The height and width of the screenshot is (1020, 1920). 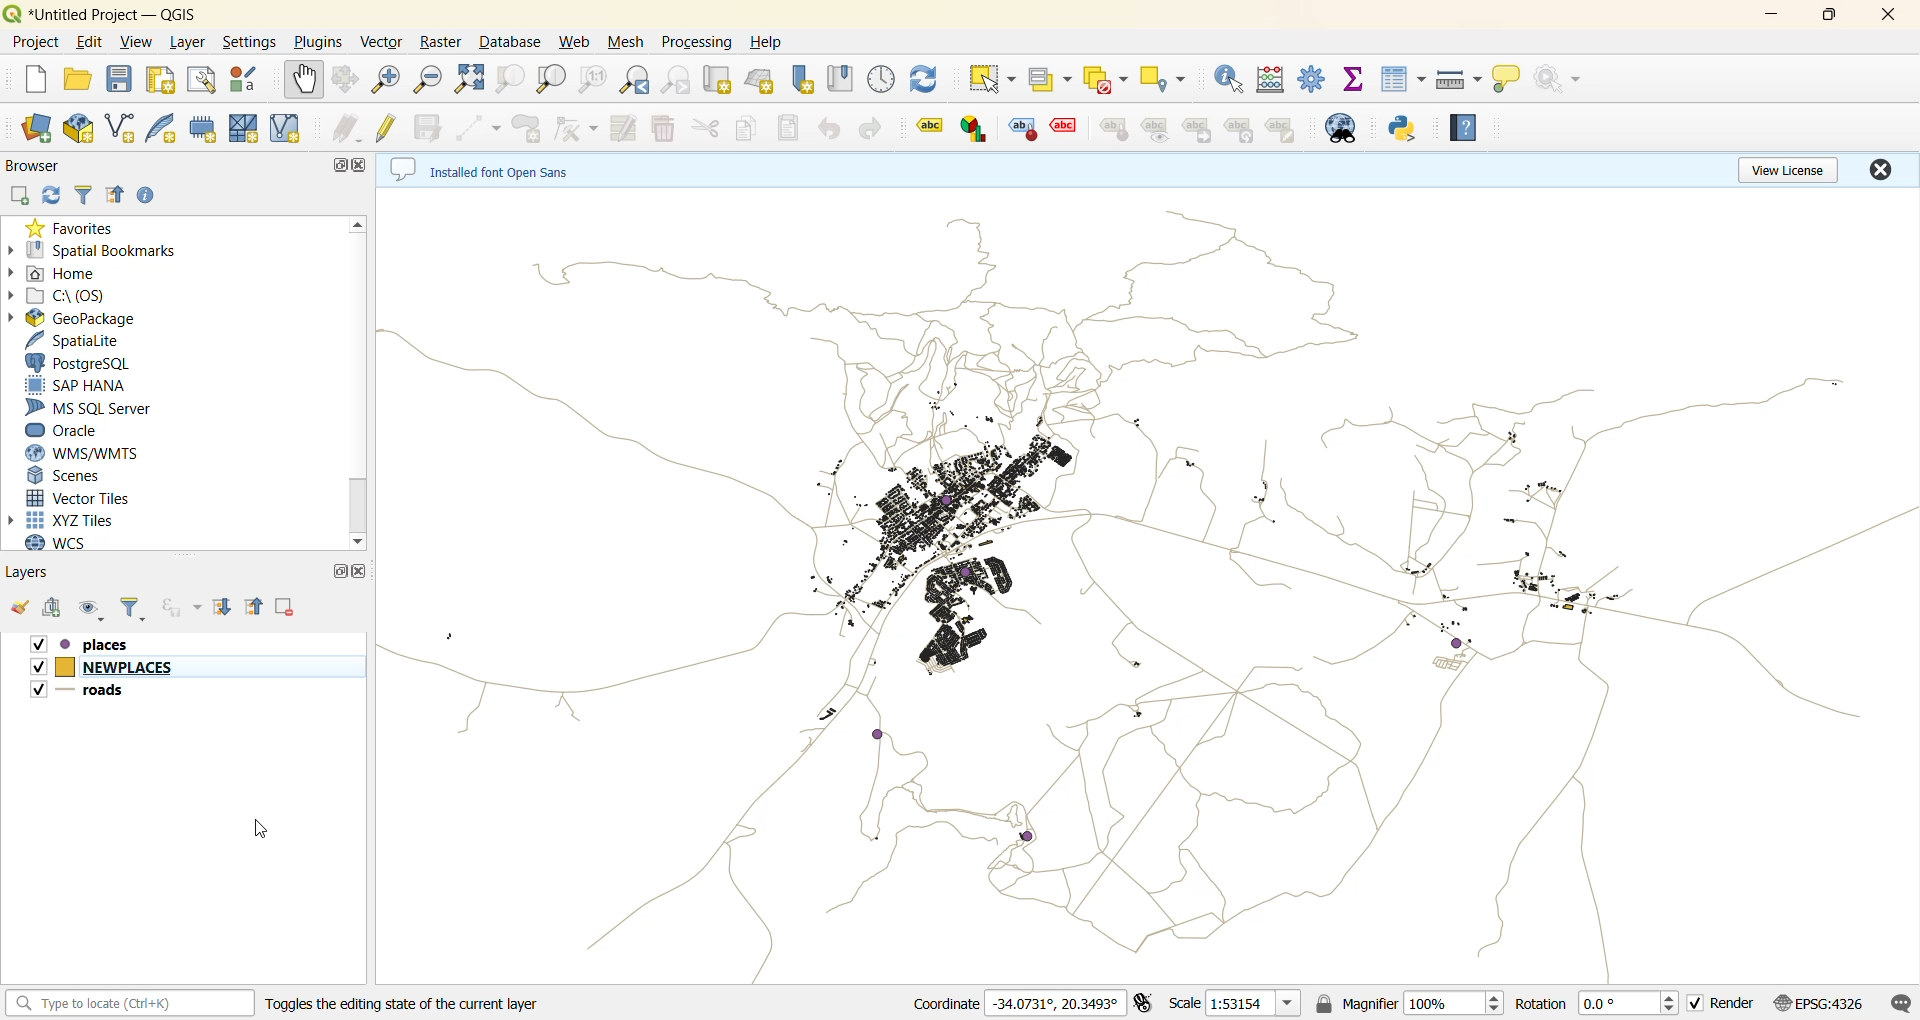 I want to click on modify, so click(x=630, y=126).